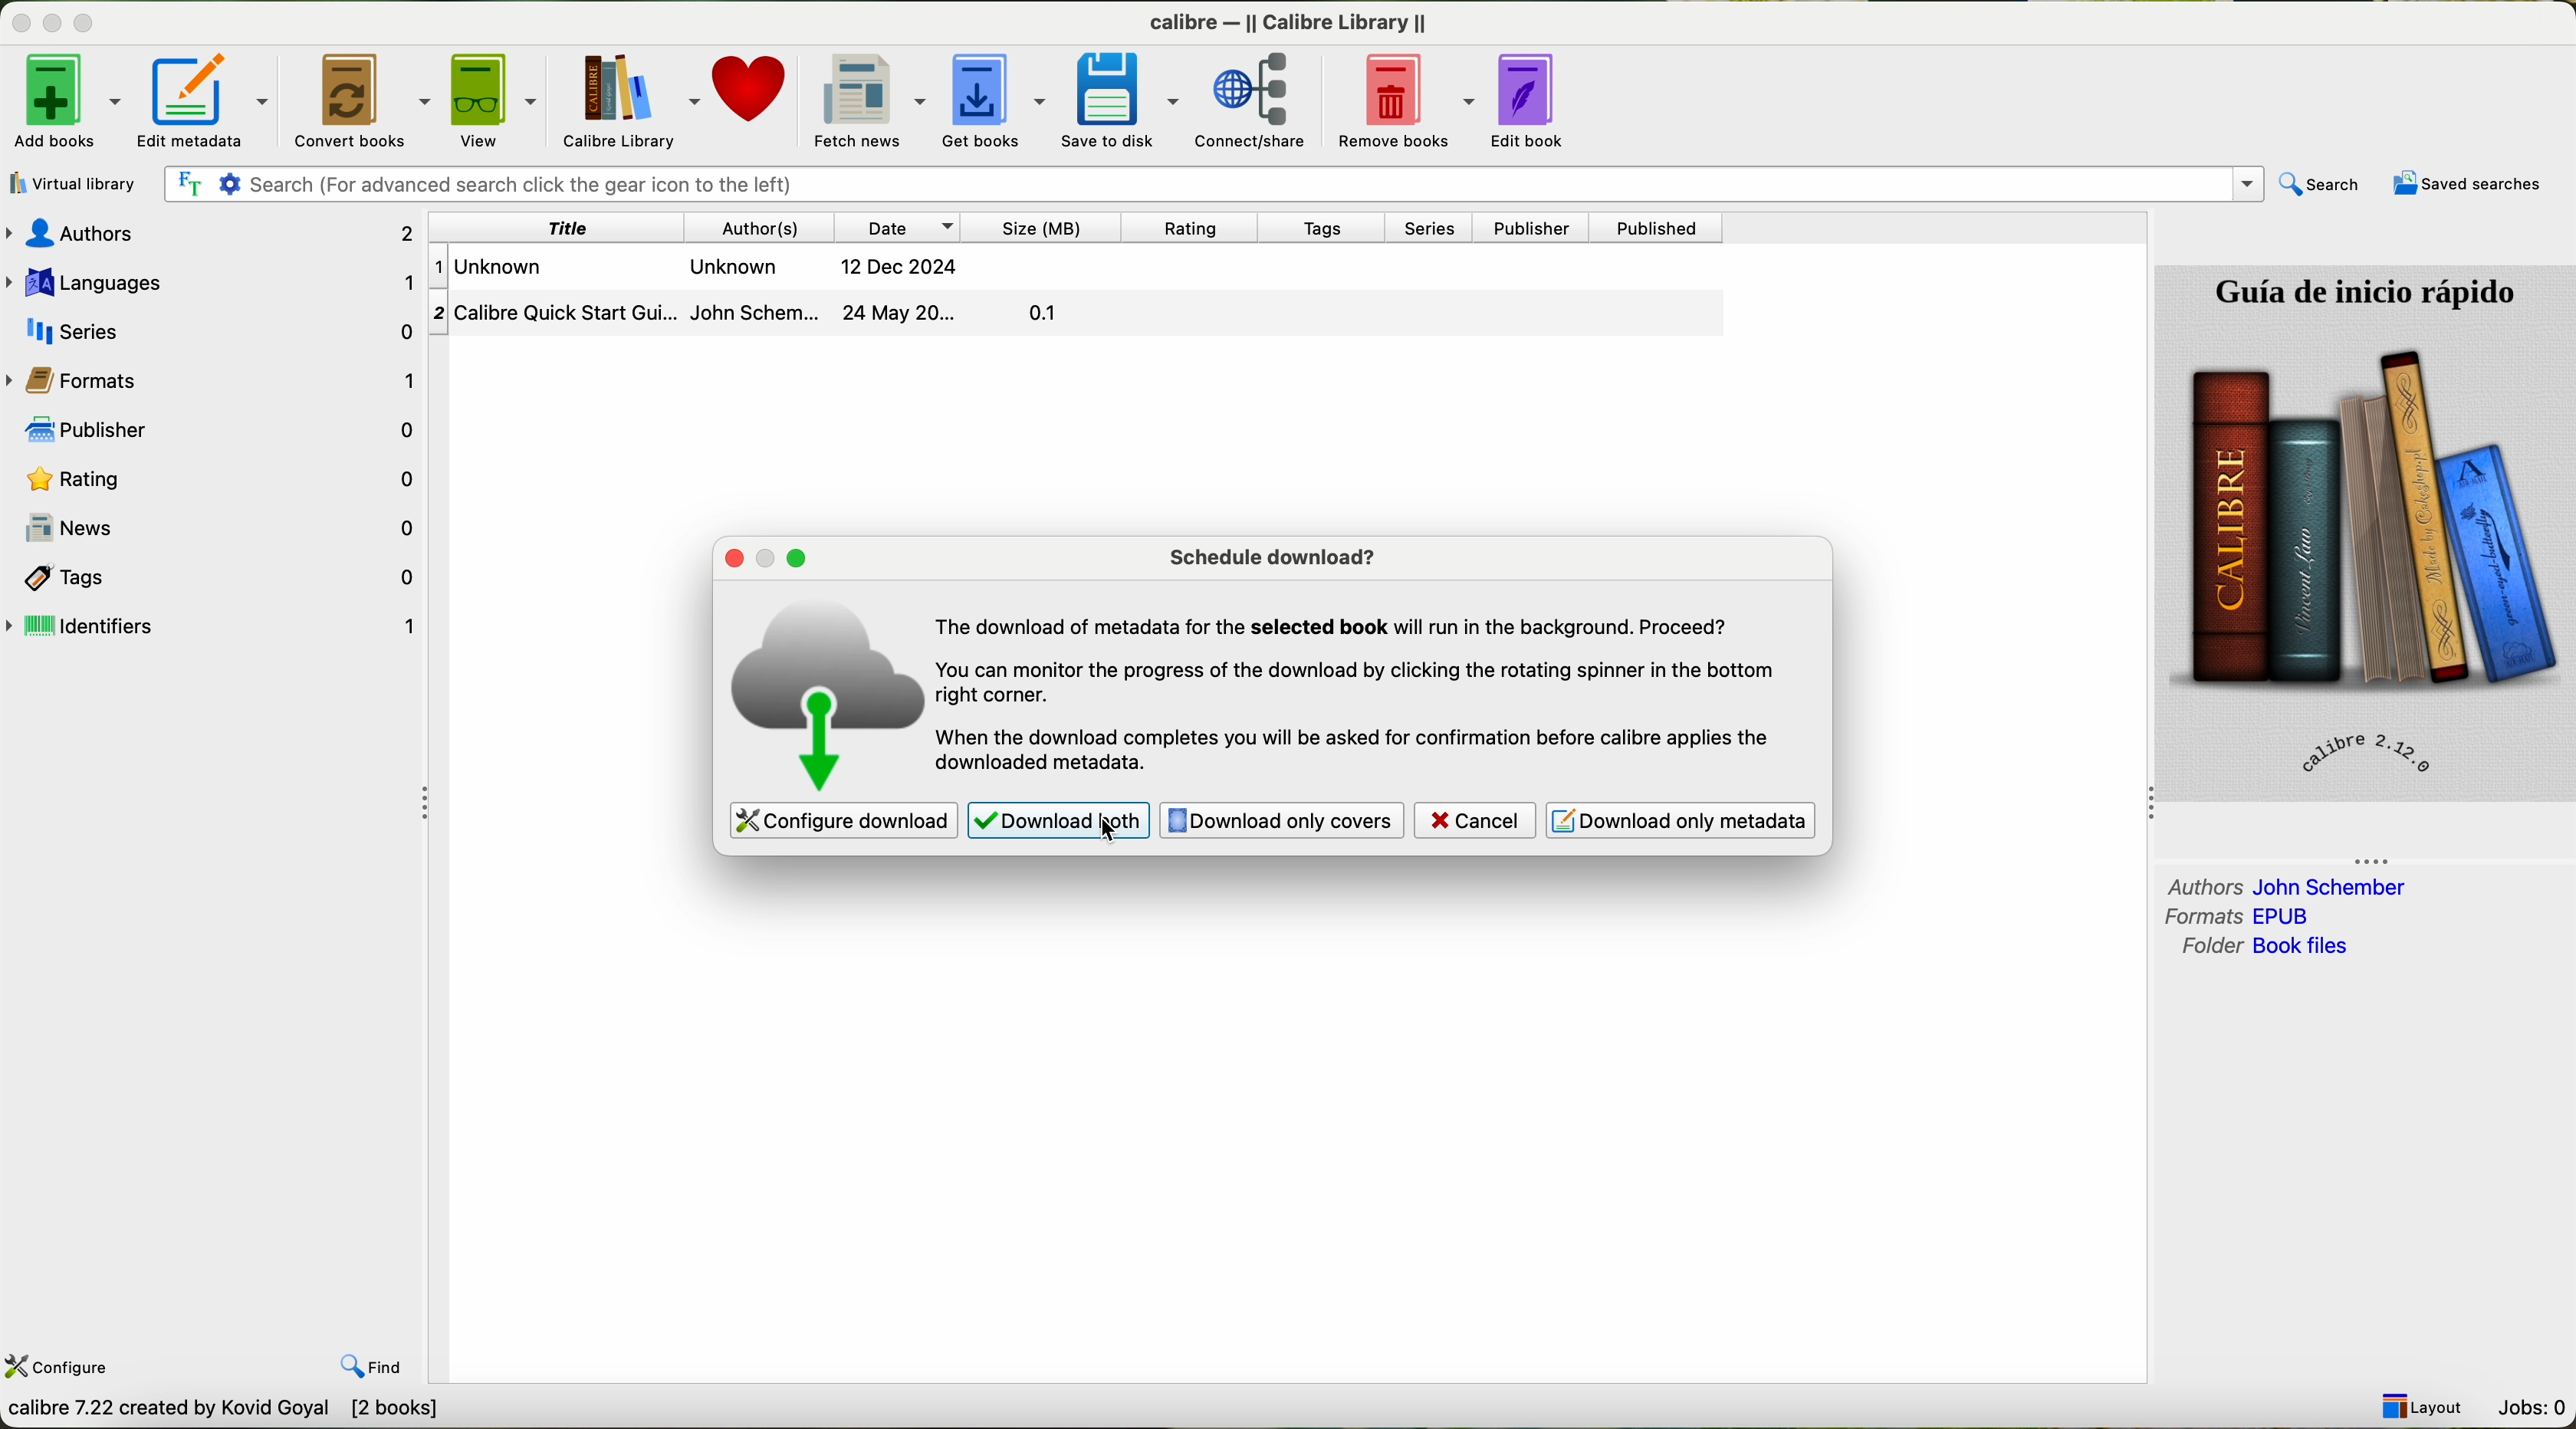  I want to click on Jobs: 0, so click(2533, 1410).